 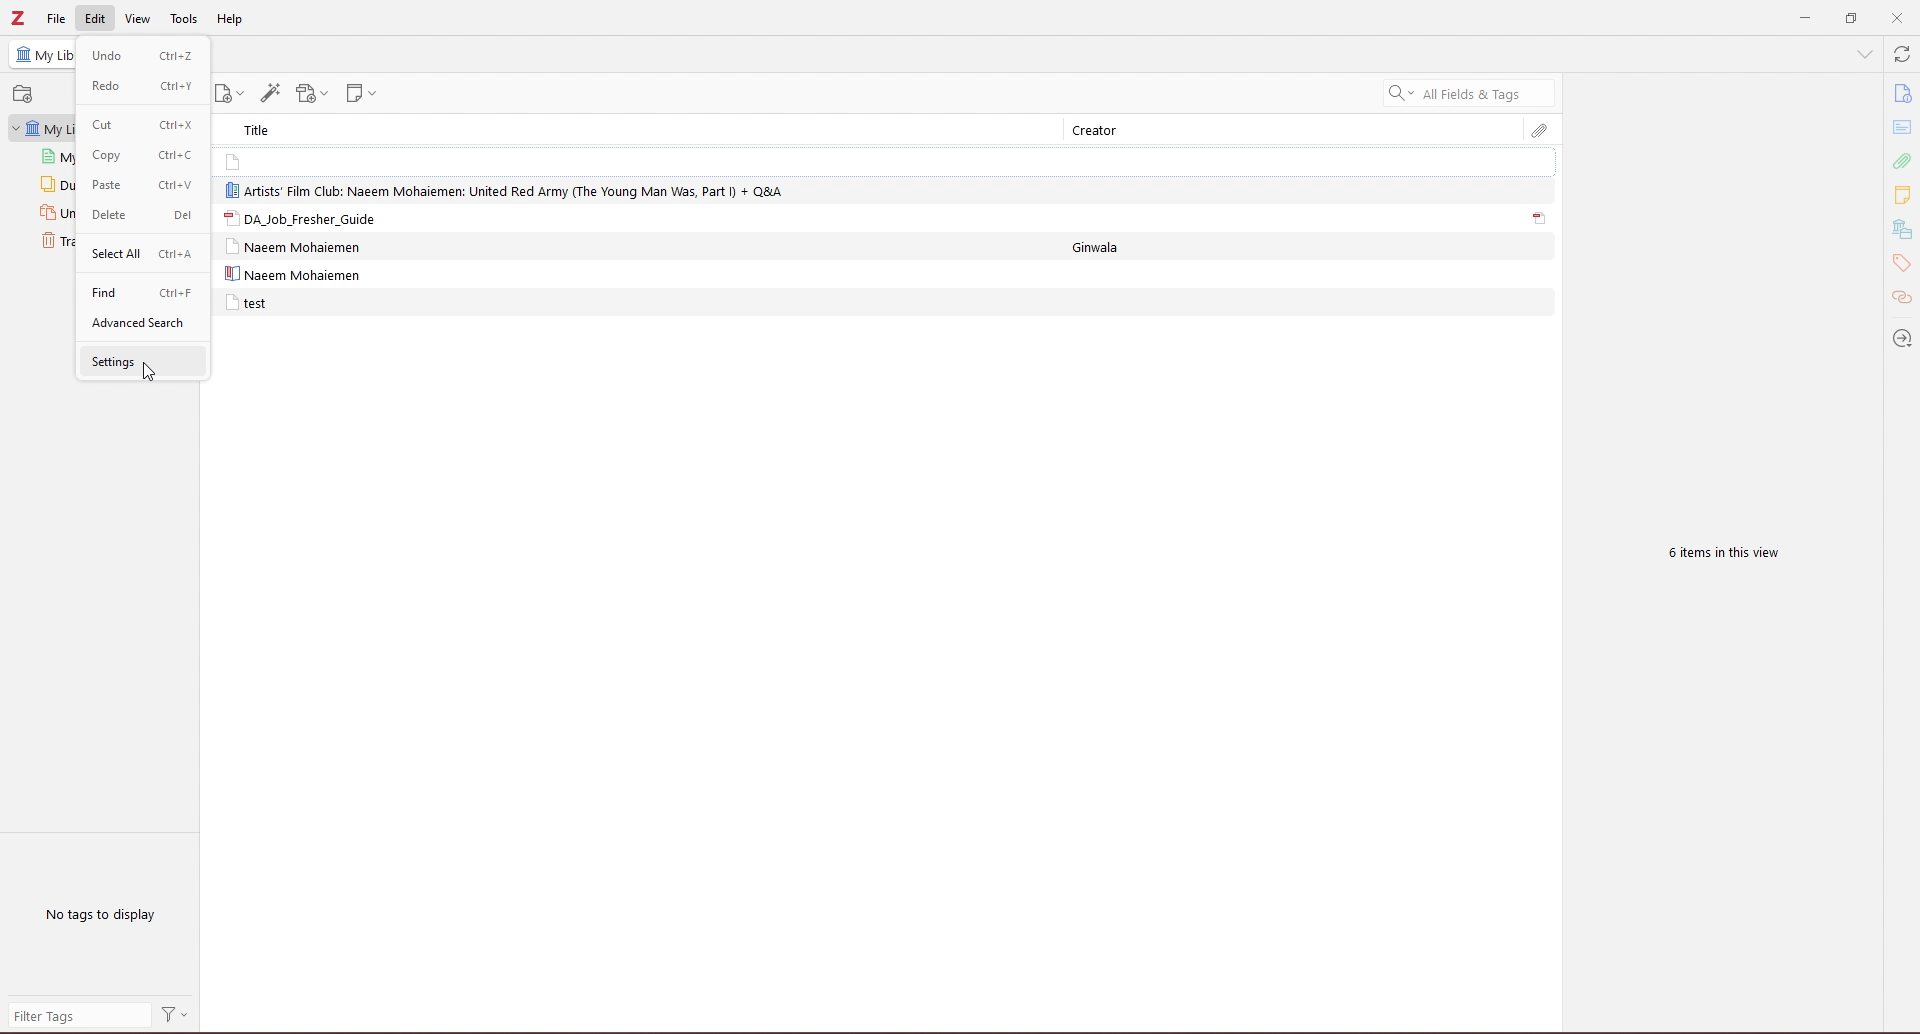 What do you see at coordinates (292, 275) in the screenshot?
I see `Naeem Mohaiemen` at bounding box center [292, 275].